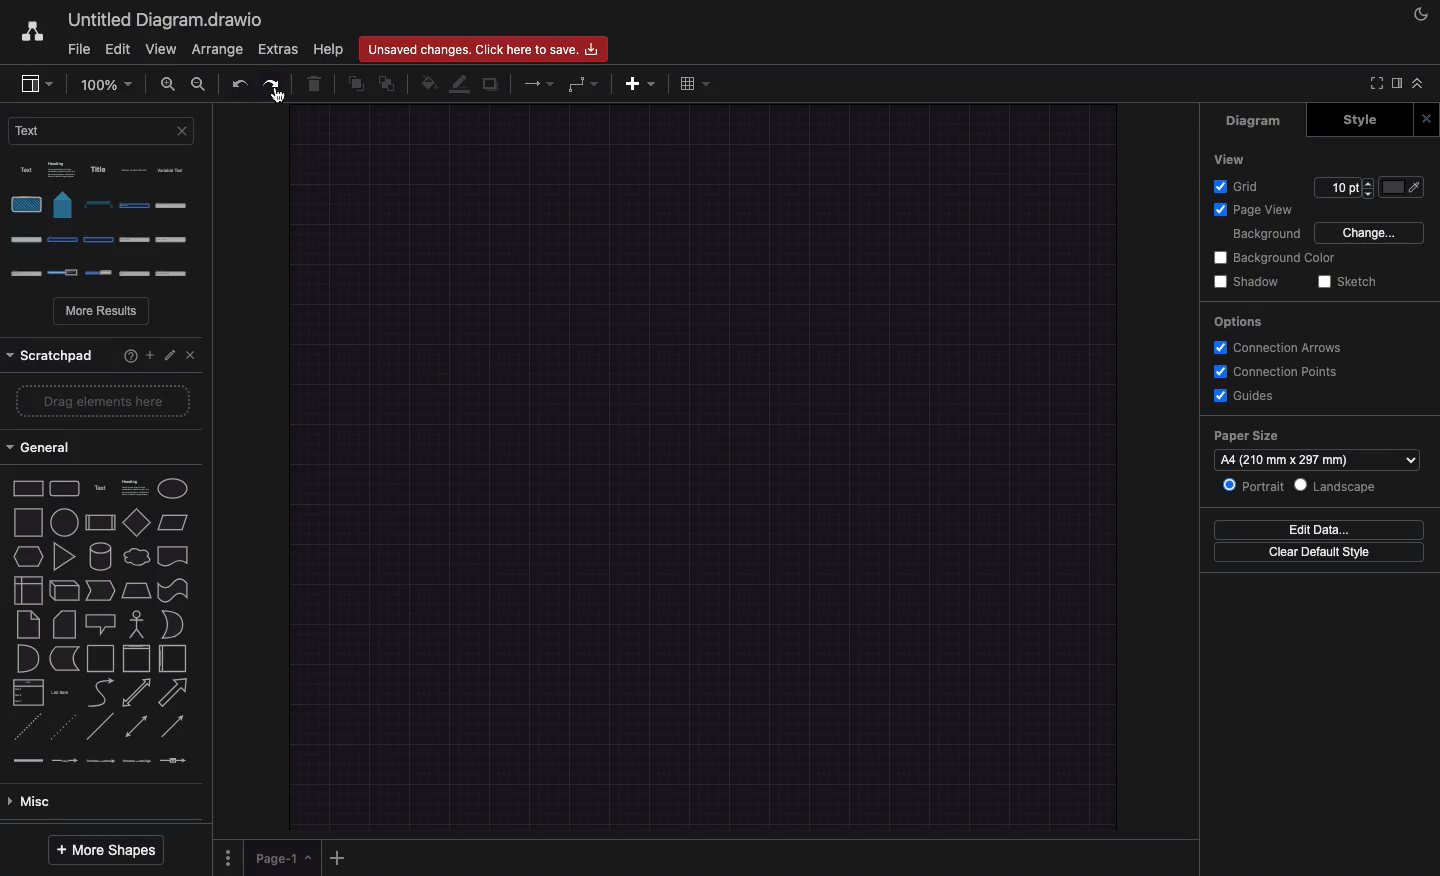  I want to click on Full screen, so click(1373, 83).